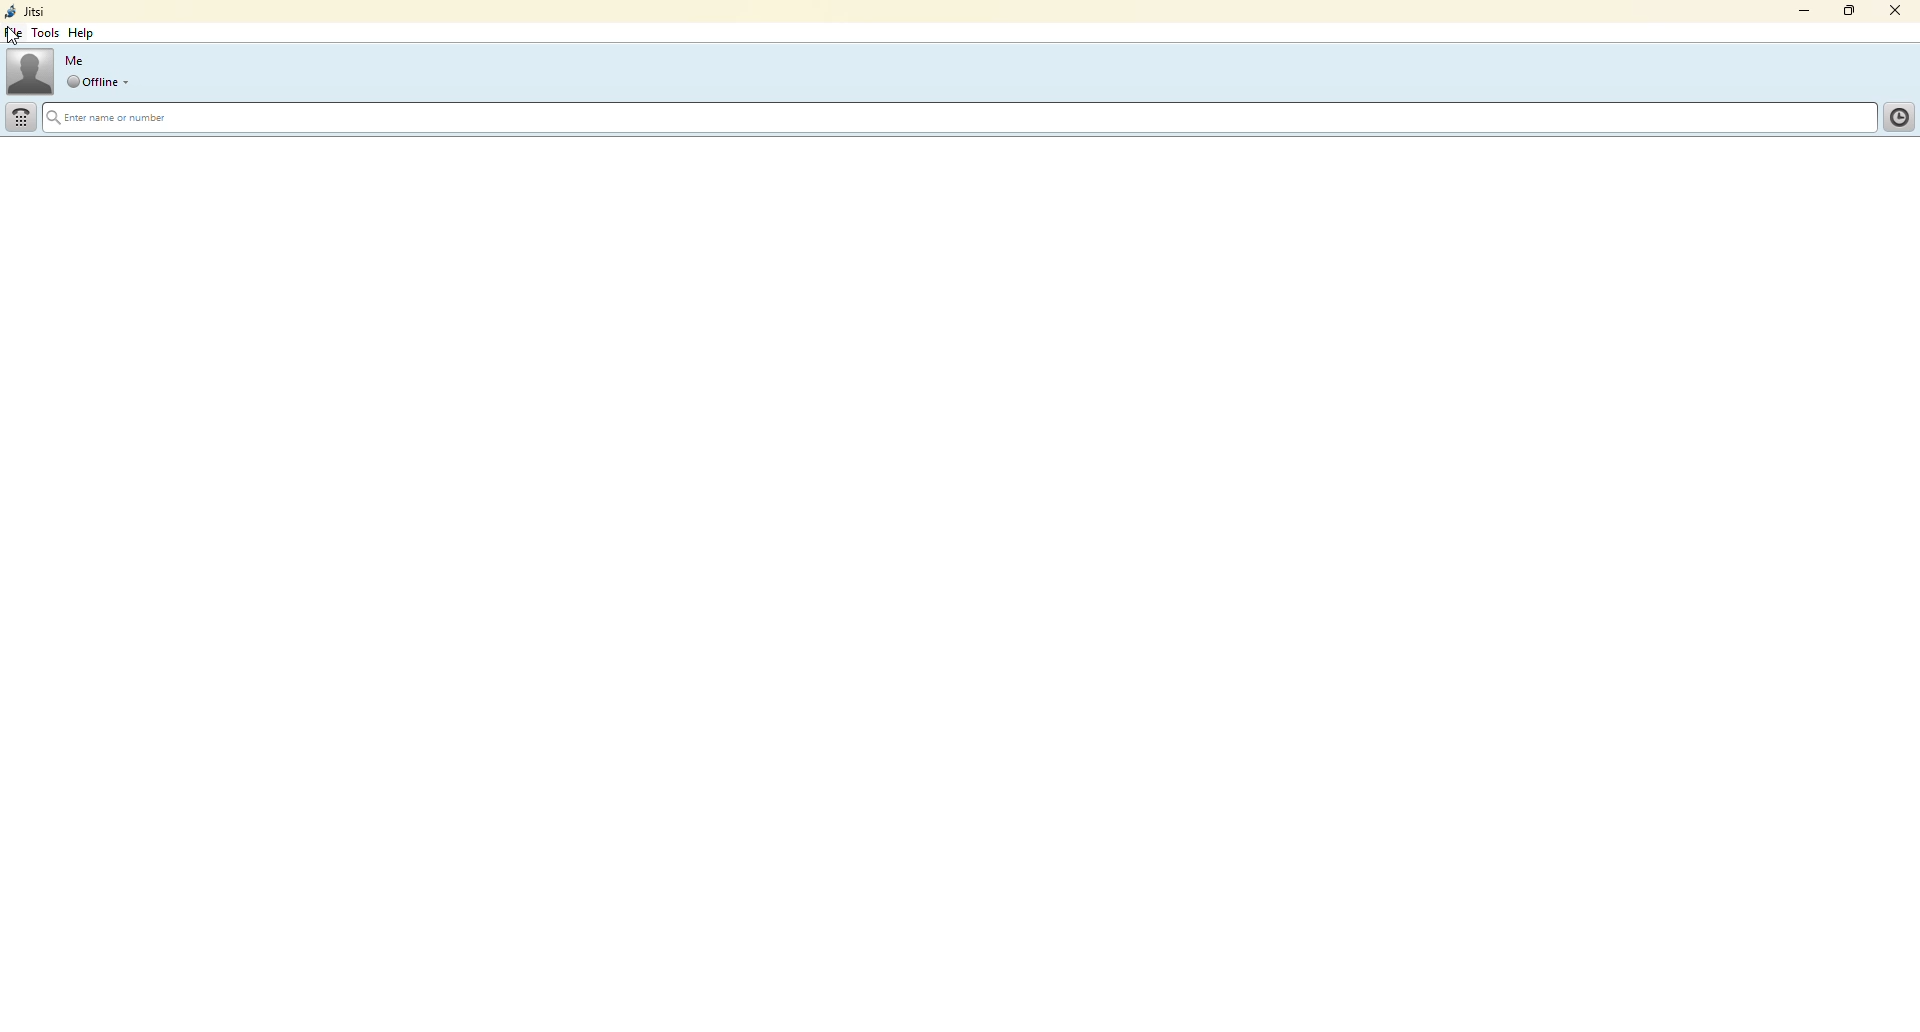 This screenshot has height=1032, width=1920. I want to click on file, so click(15, 33).